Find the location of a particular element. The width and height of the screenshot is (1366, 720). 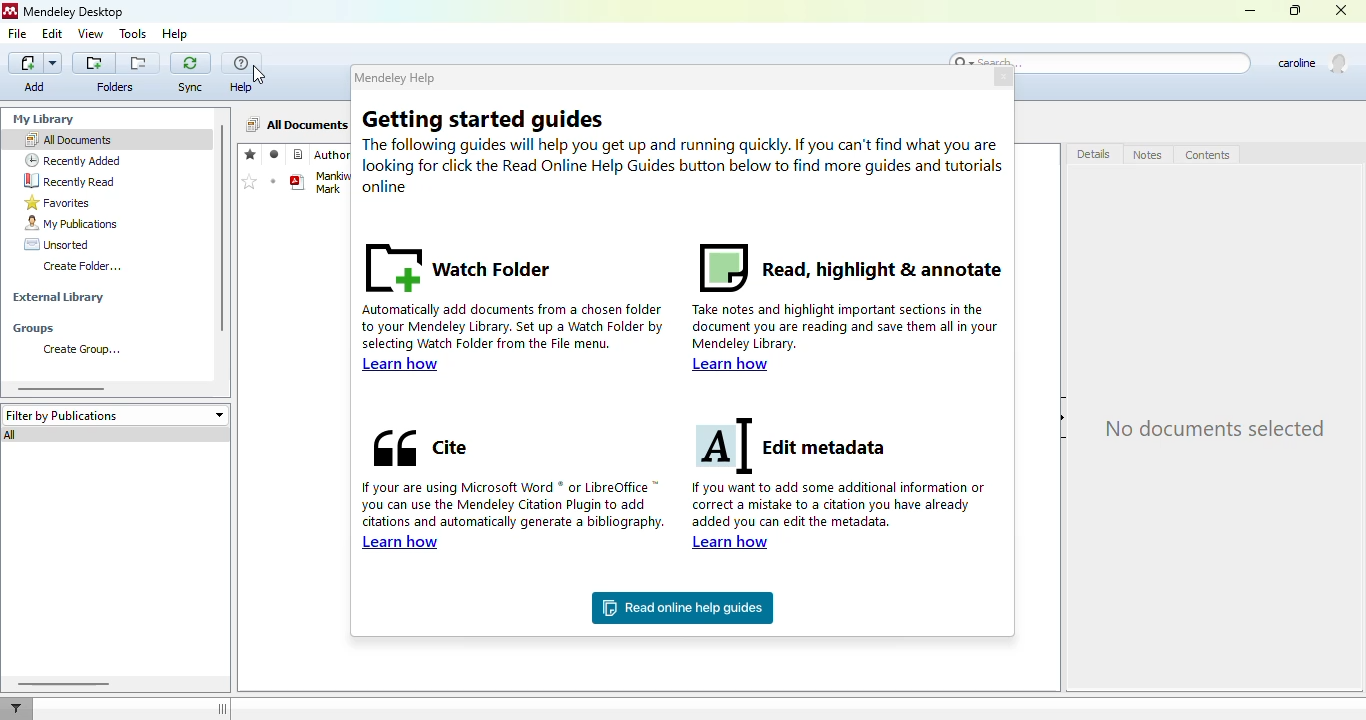

tools is located at coordinates (132, 34).